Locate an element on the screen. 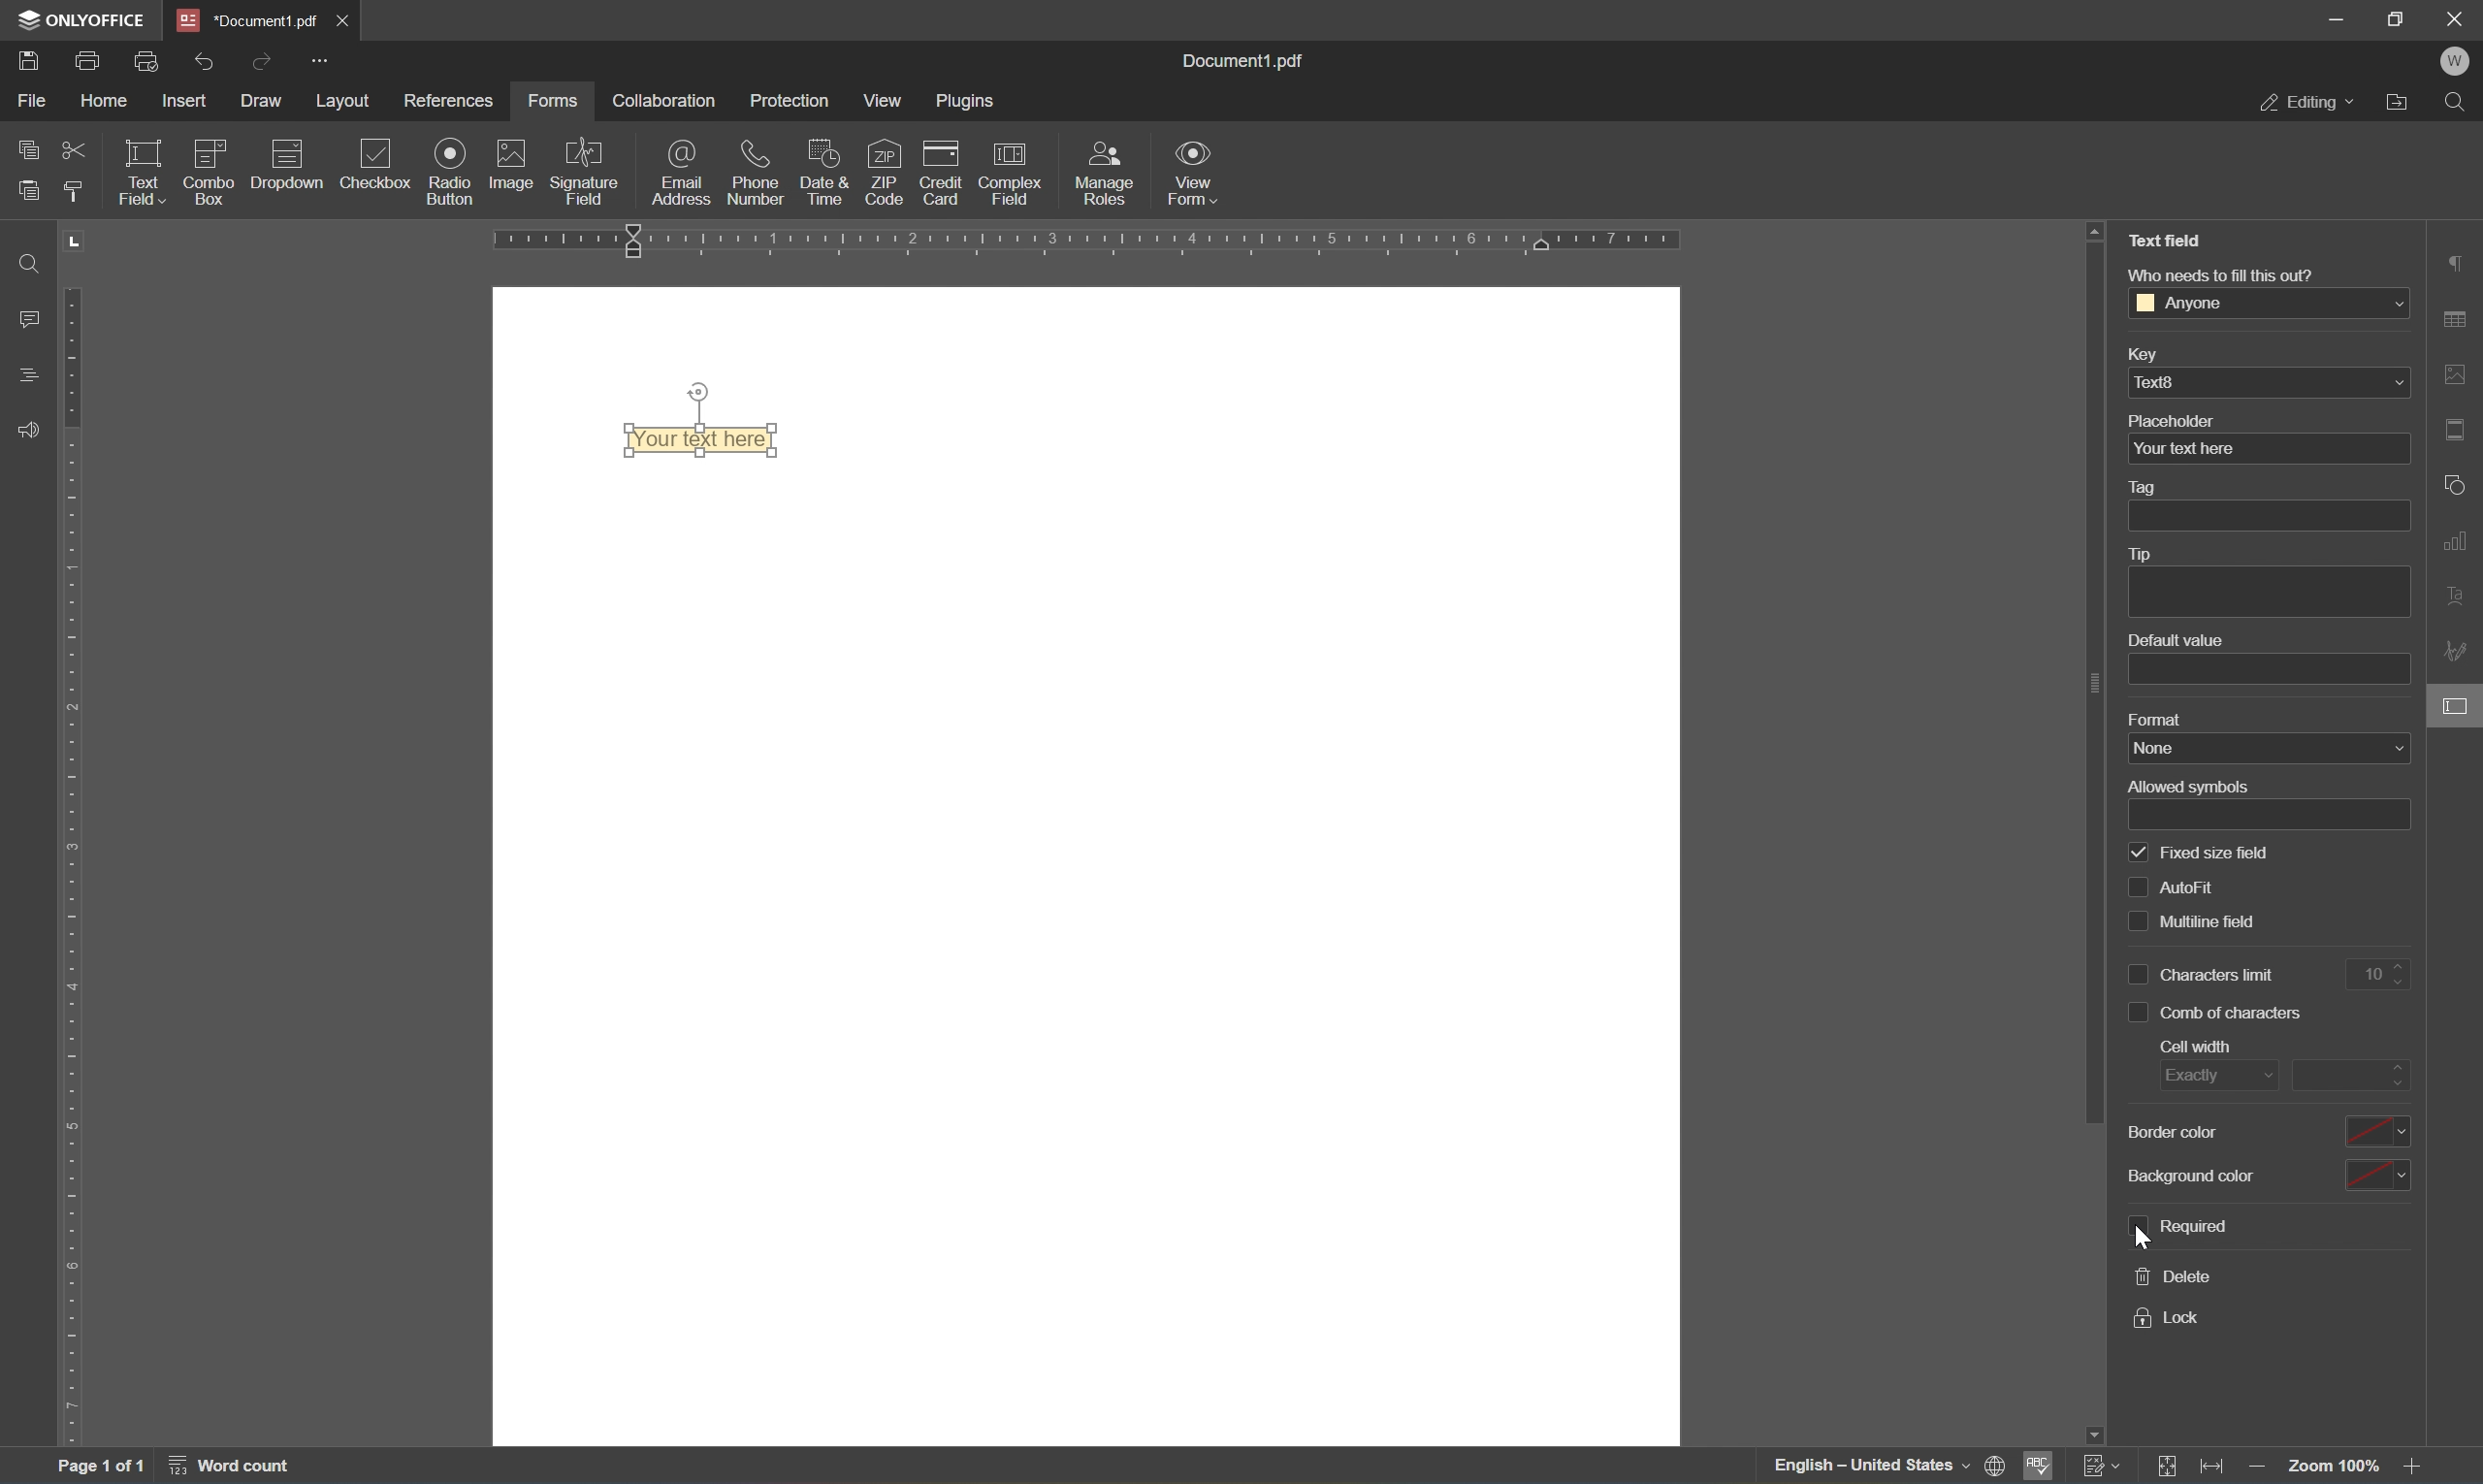 The height and width of the screenshot is (1484, 2483). header and footer settings is located at coordinates (2456, 430).